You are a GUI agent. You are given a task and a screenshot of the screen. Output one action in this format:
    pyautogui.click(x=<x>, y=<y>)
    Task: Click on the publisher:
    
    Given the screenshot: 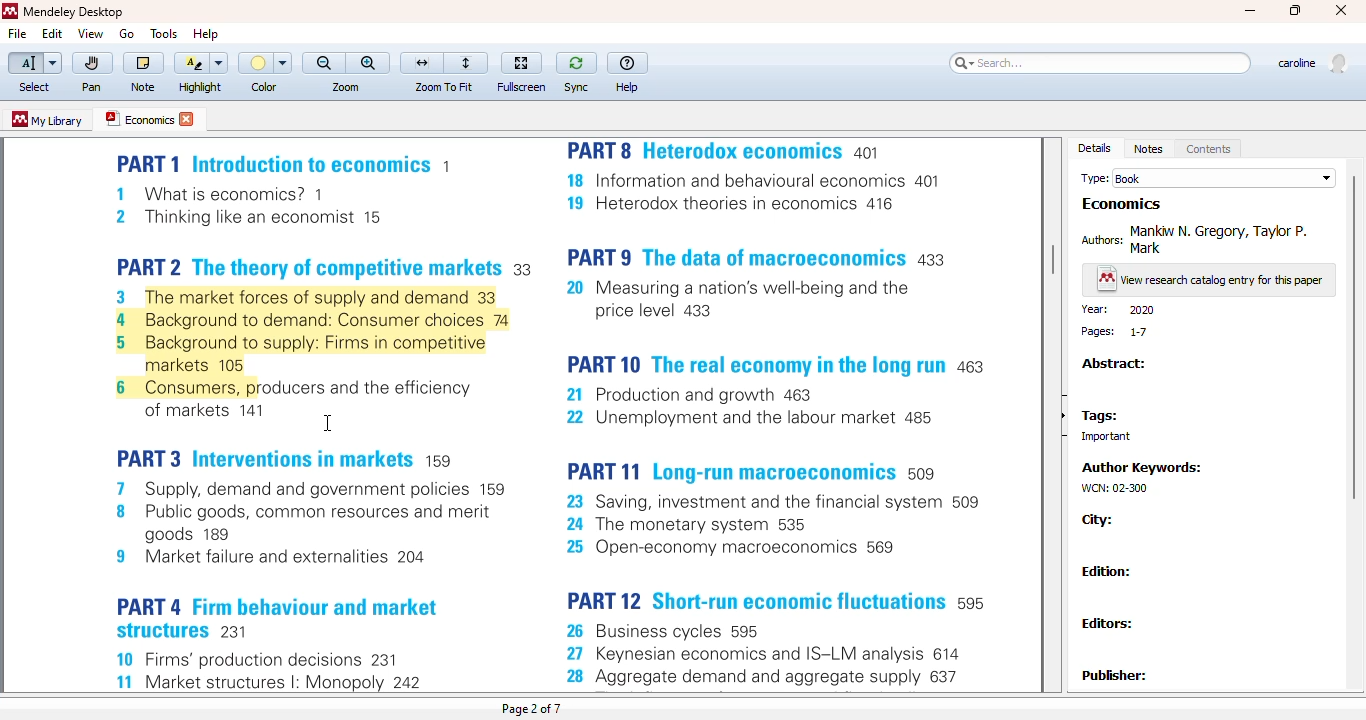 What is the action you would take?
    pyautogui.click(x=1114, y=675)
    